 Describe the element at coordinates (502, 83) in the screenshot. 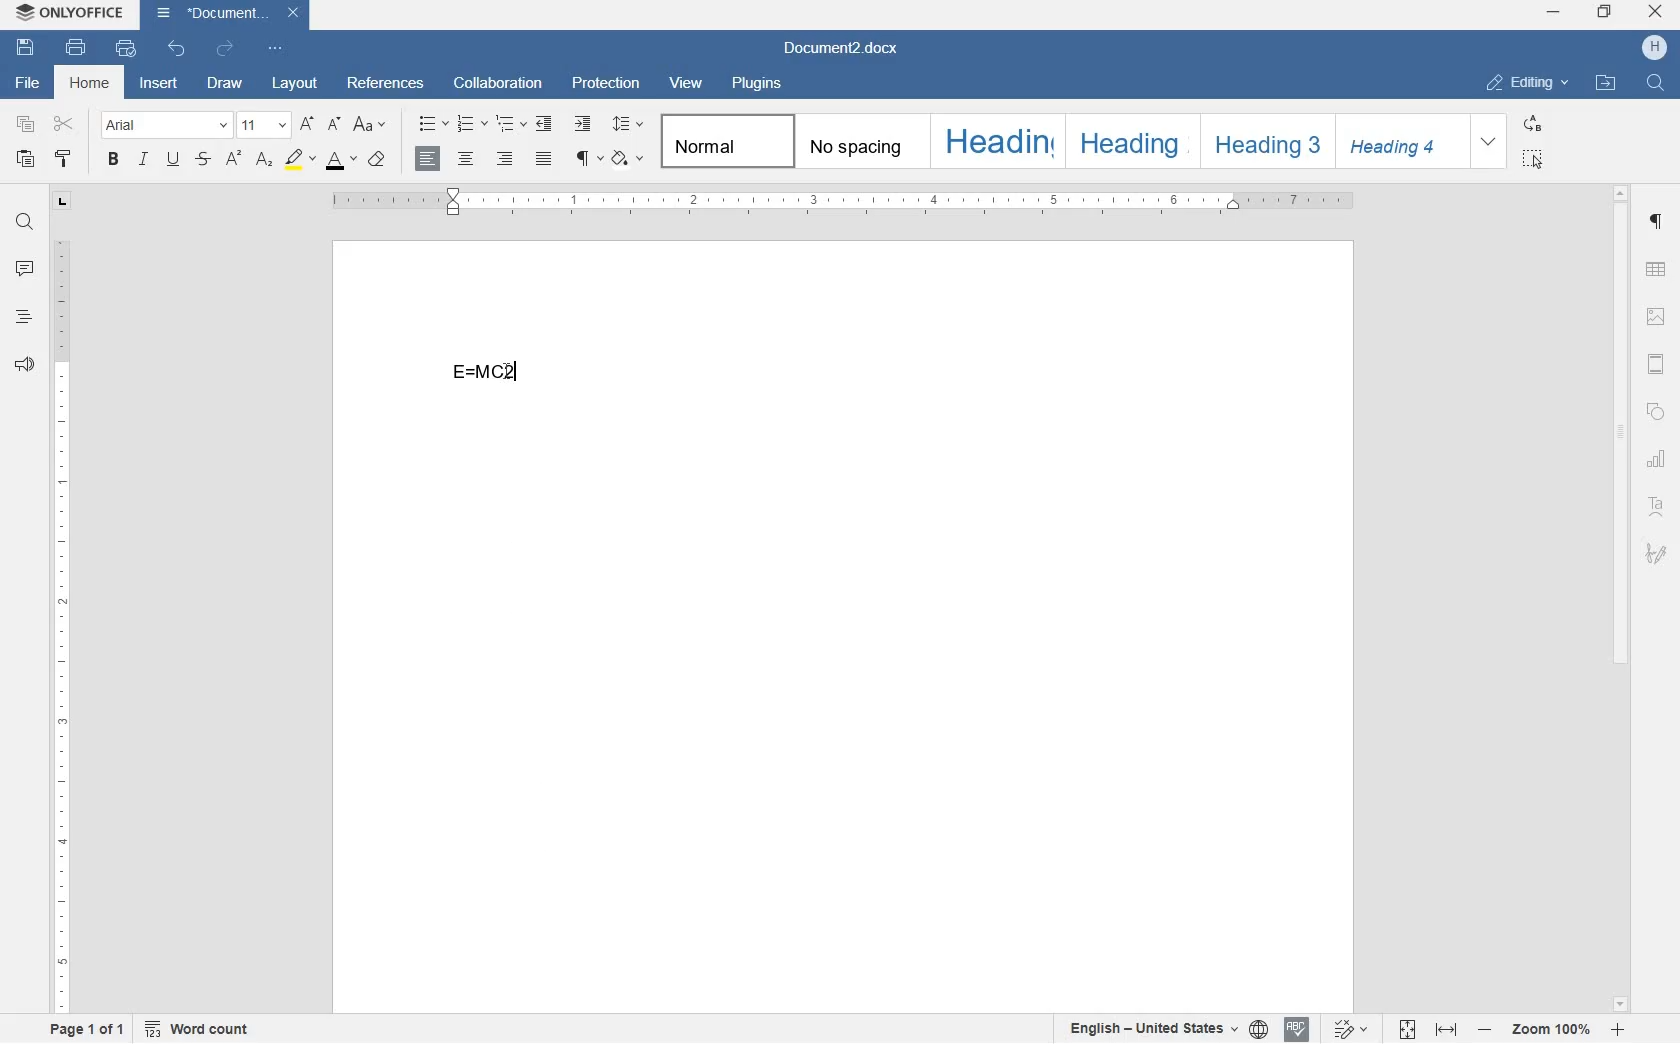

I see `collaboration` at that location.